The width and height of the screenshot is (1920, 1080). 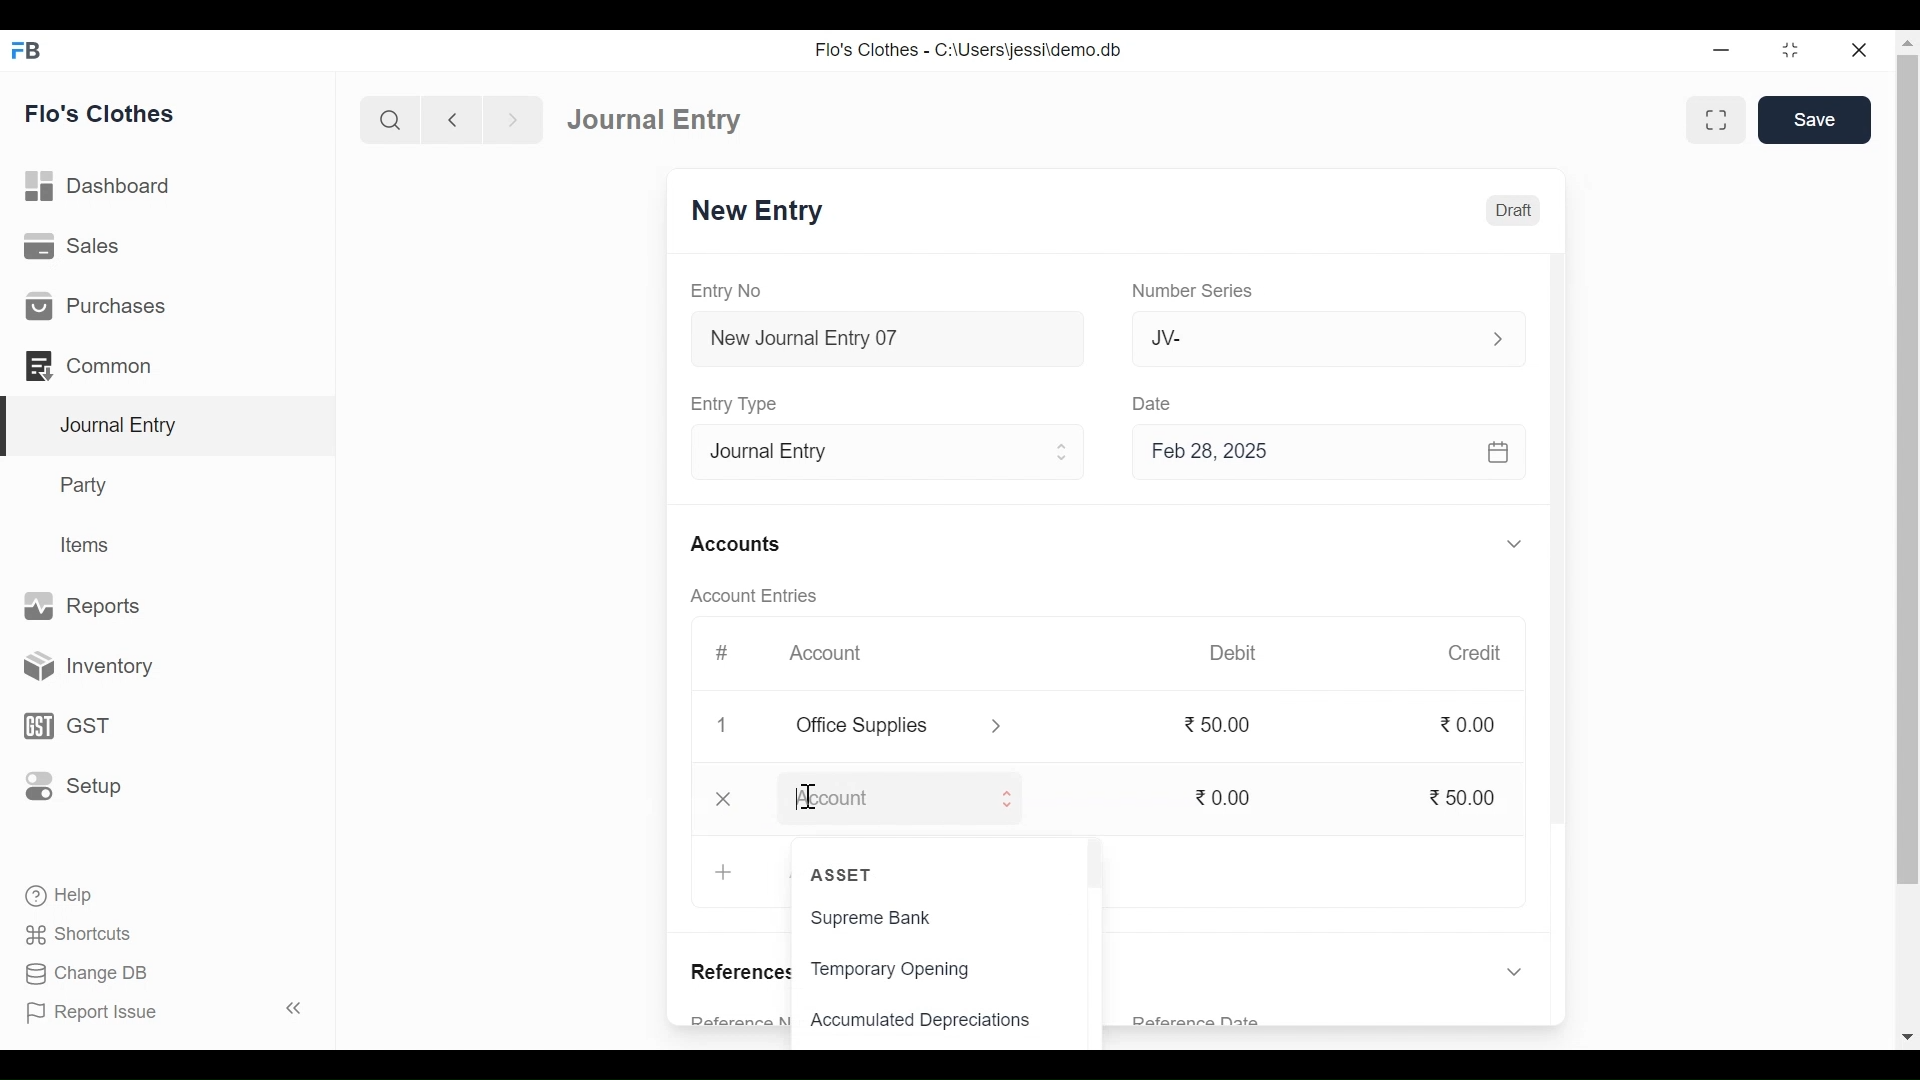 I want to click on Reports, so click(x=84, y=604).